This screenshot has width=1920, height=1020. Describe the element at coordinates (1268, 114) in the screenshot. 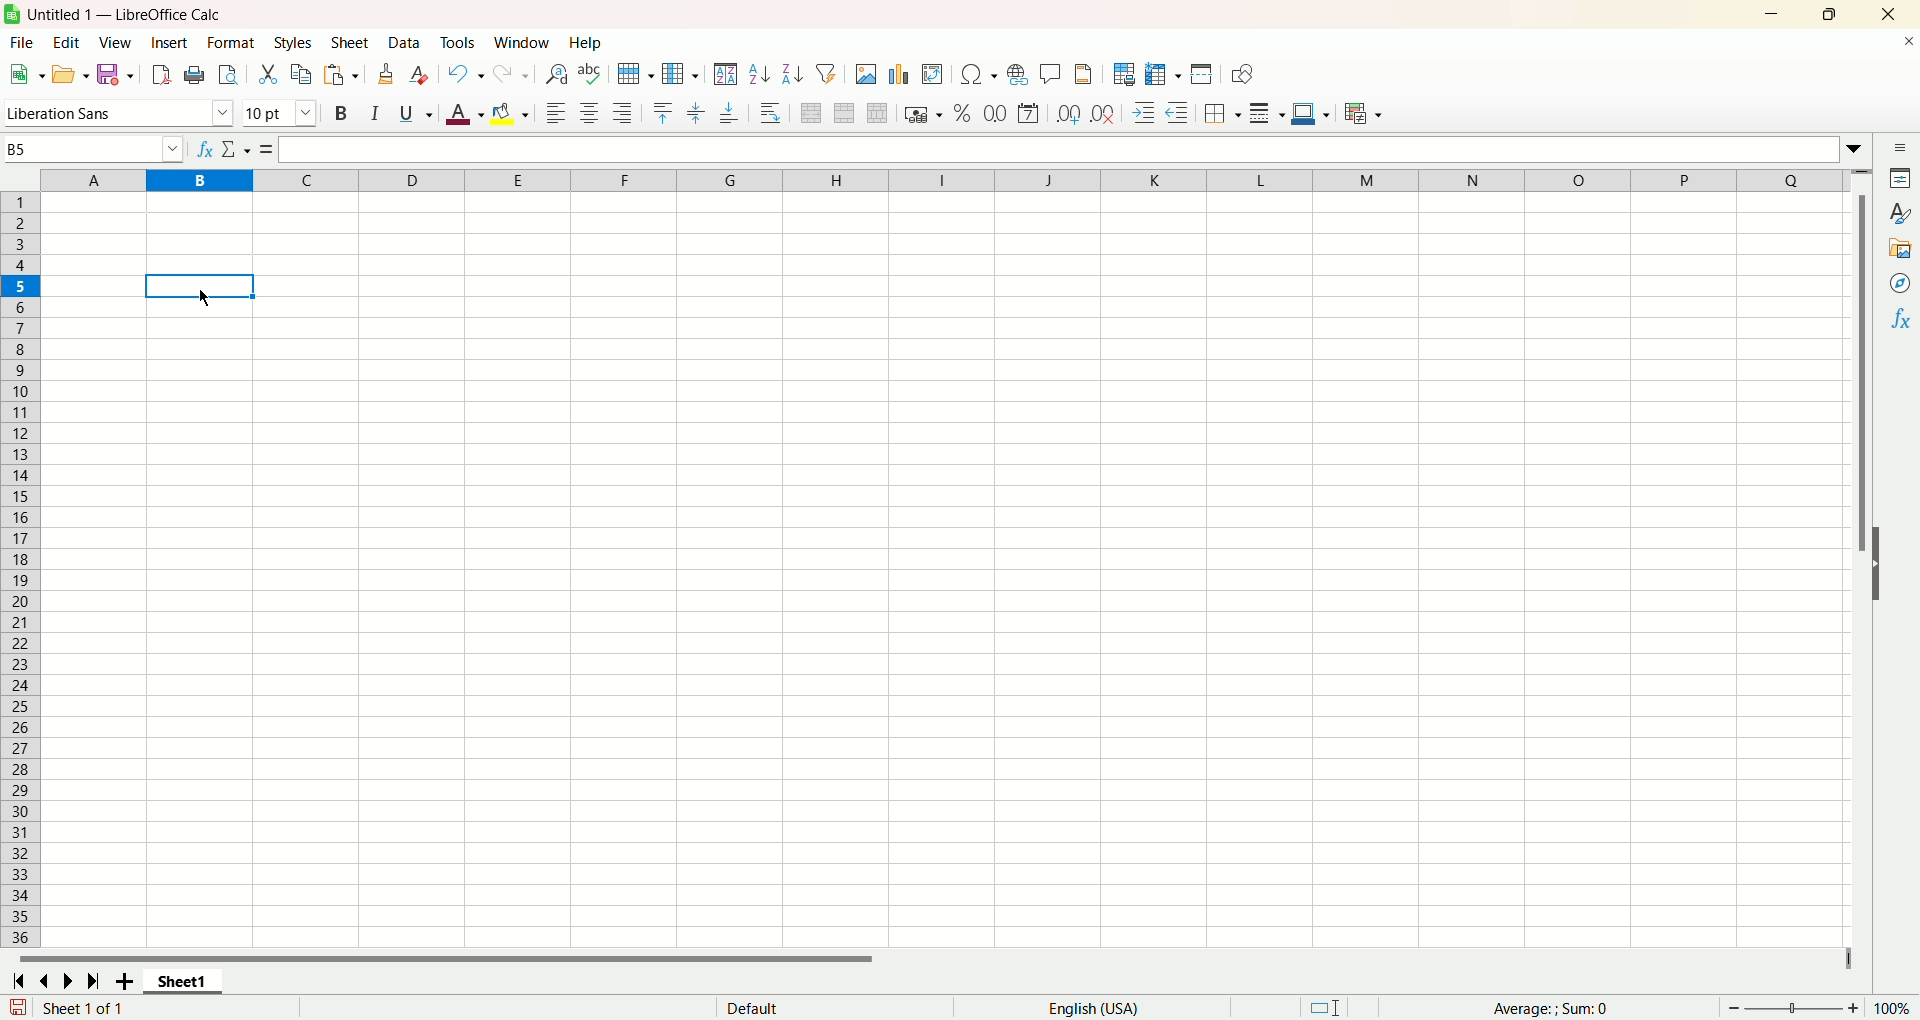

I see `border style` at that location.